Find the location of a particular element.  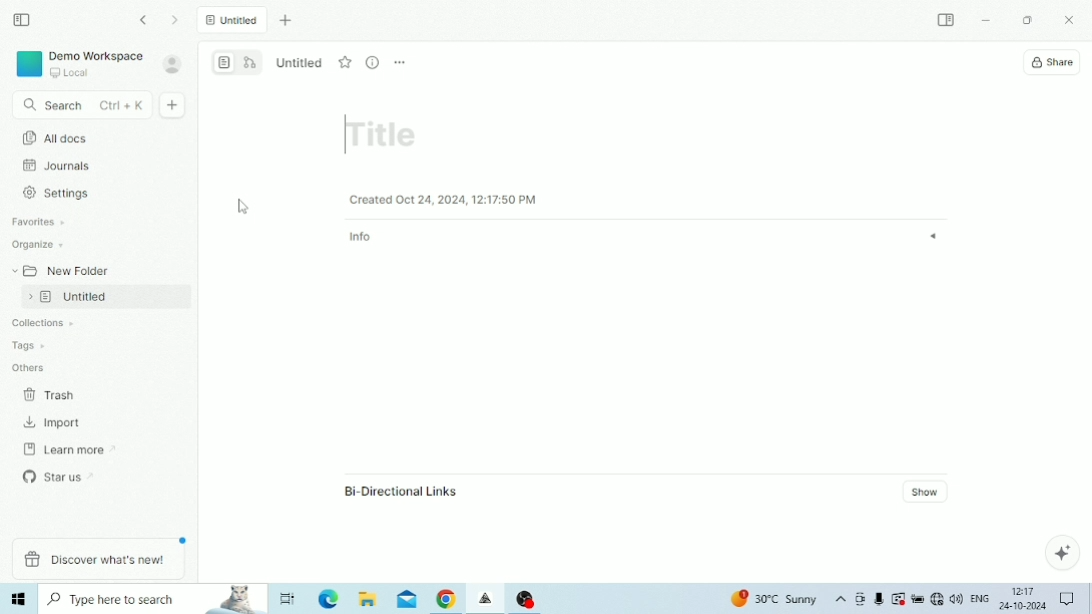

New Folder is located at coordinates (59, 269).